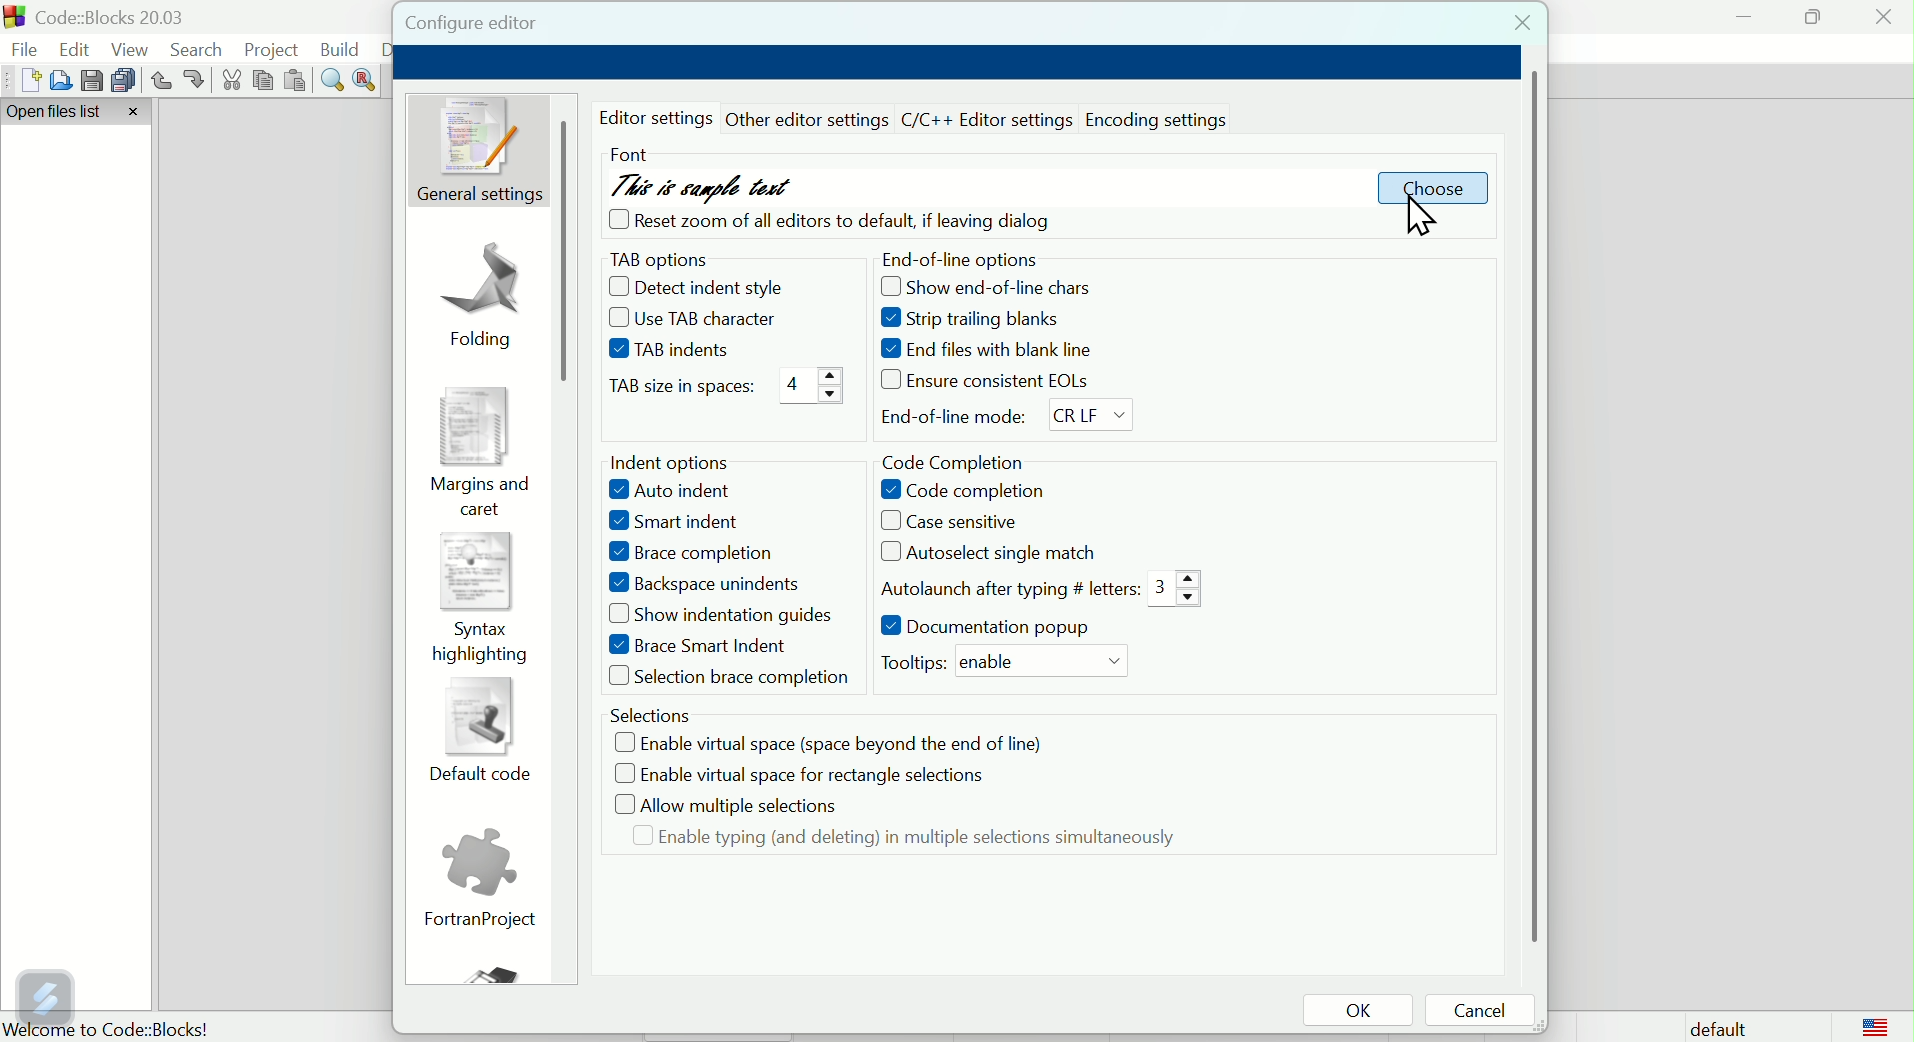 The height and width of the screenshot is (1042, 1914). Describe the element at coordinates (476, 450) in the screenshot. I see `Margins and caret` at that location.